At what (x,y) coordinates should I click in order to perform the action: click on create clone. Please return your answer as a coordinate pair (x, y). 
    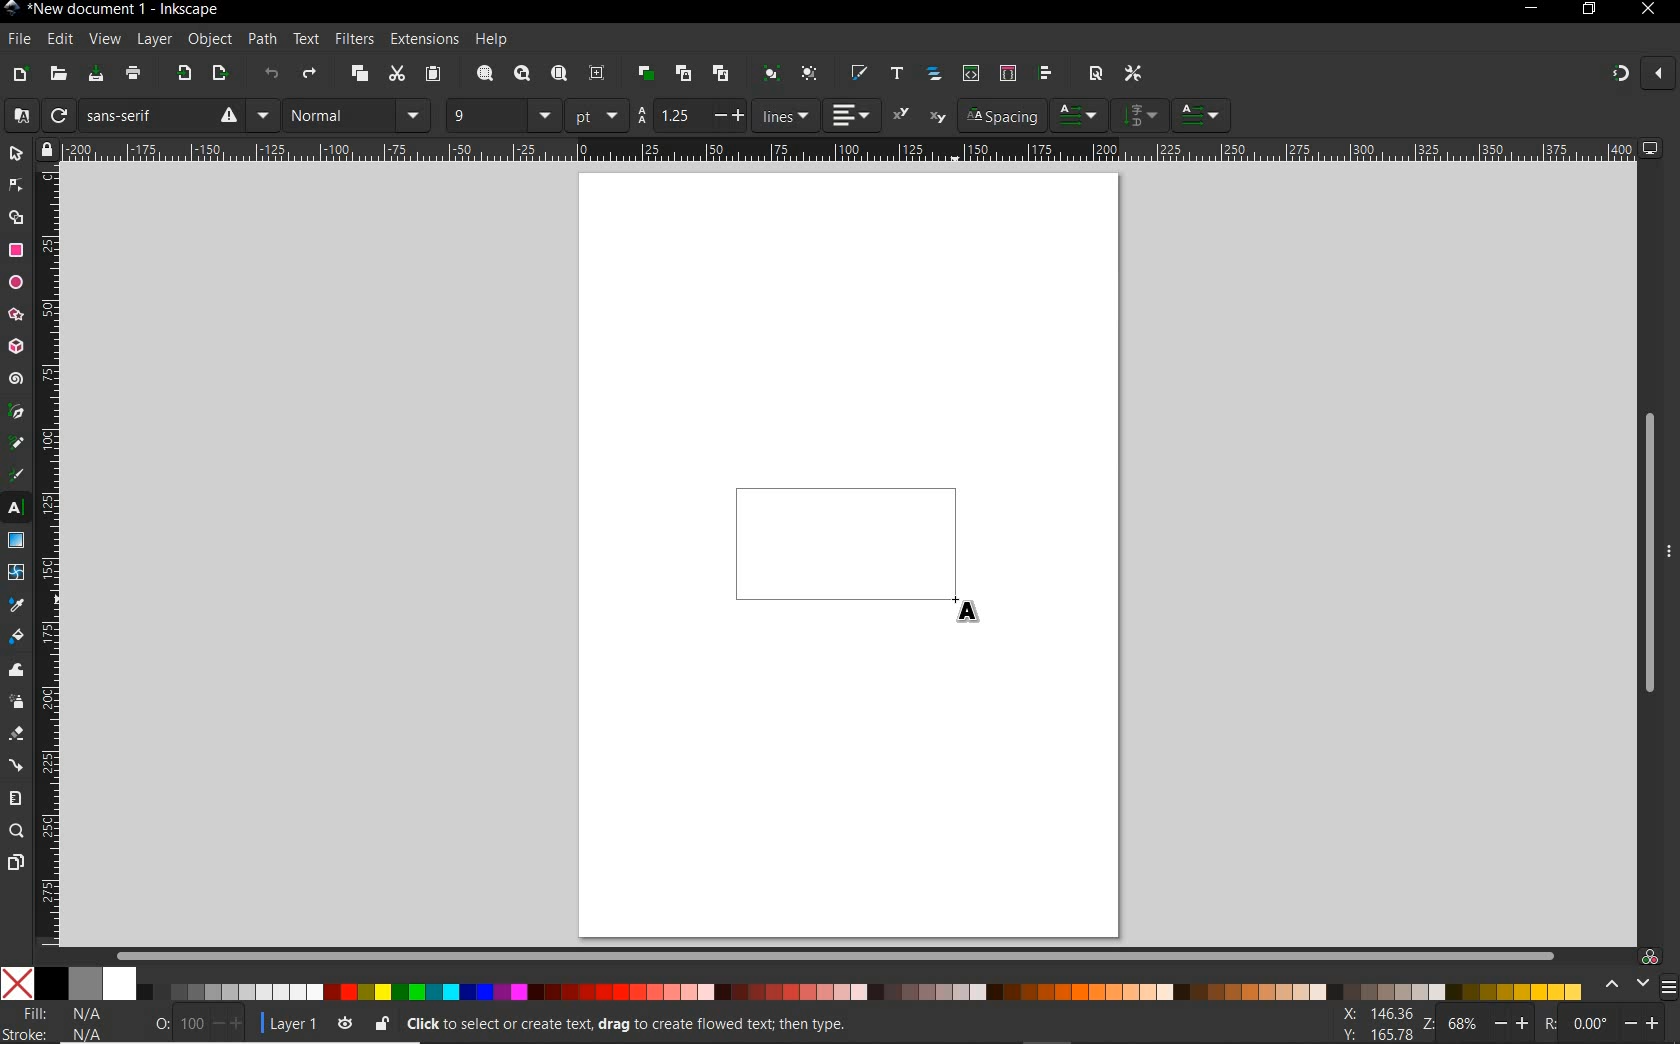
    Looking at the image, I should click on (681, 74).